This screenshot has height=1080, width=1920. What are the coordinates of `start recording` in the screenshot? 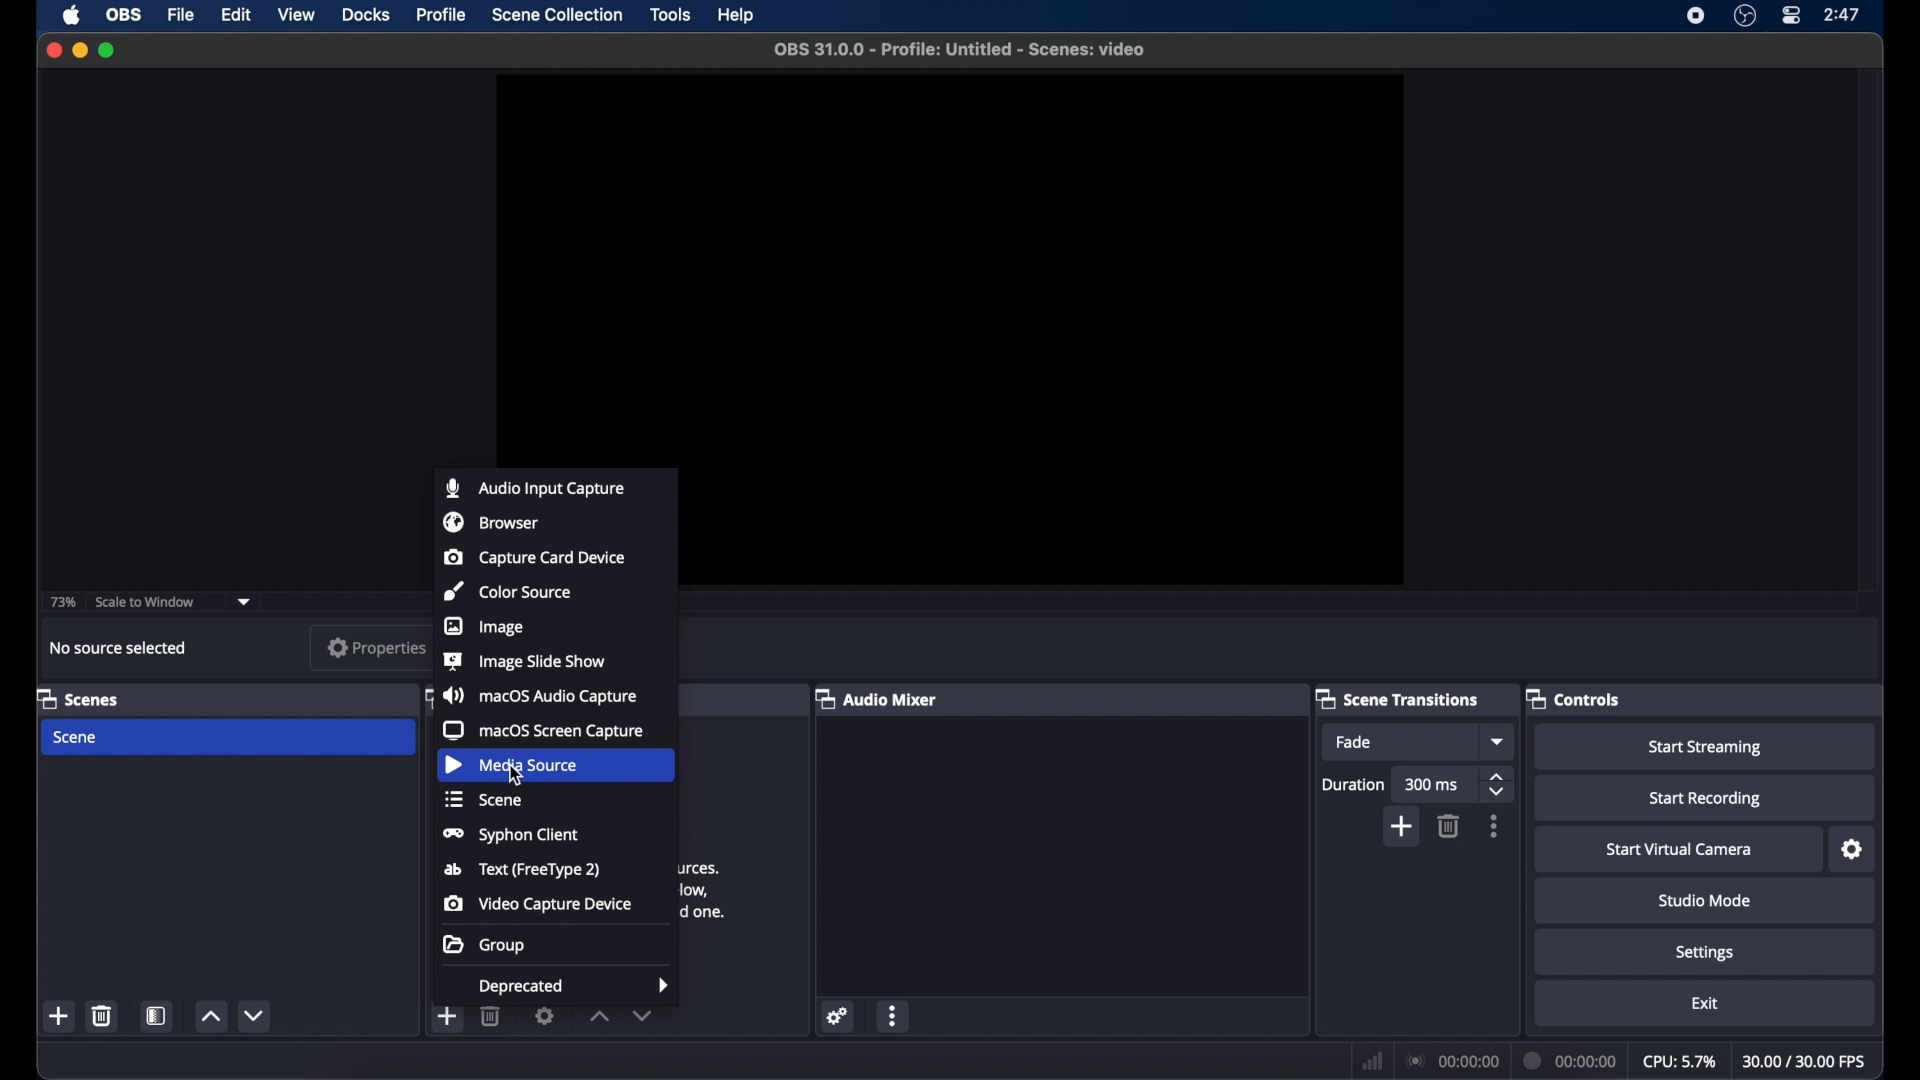 It's located at (1705, 799).